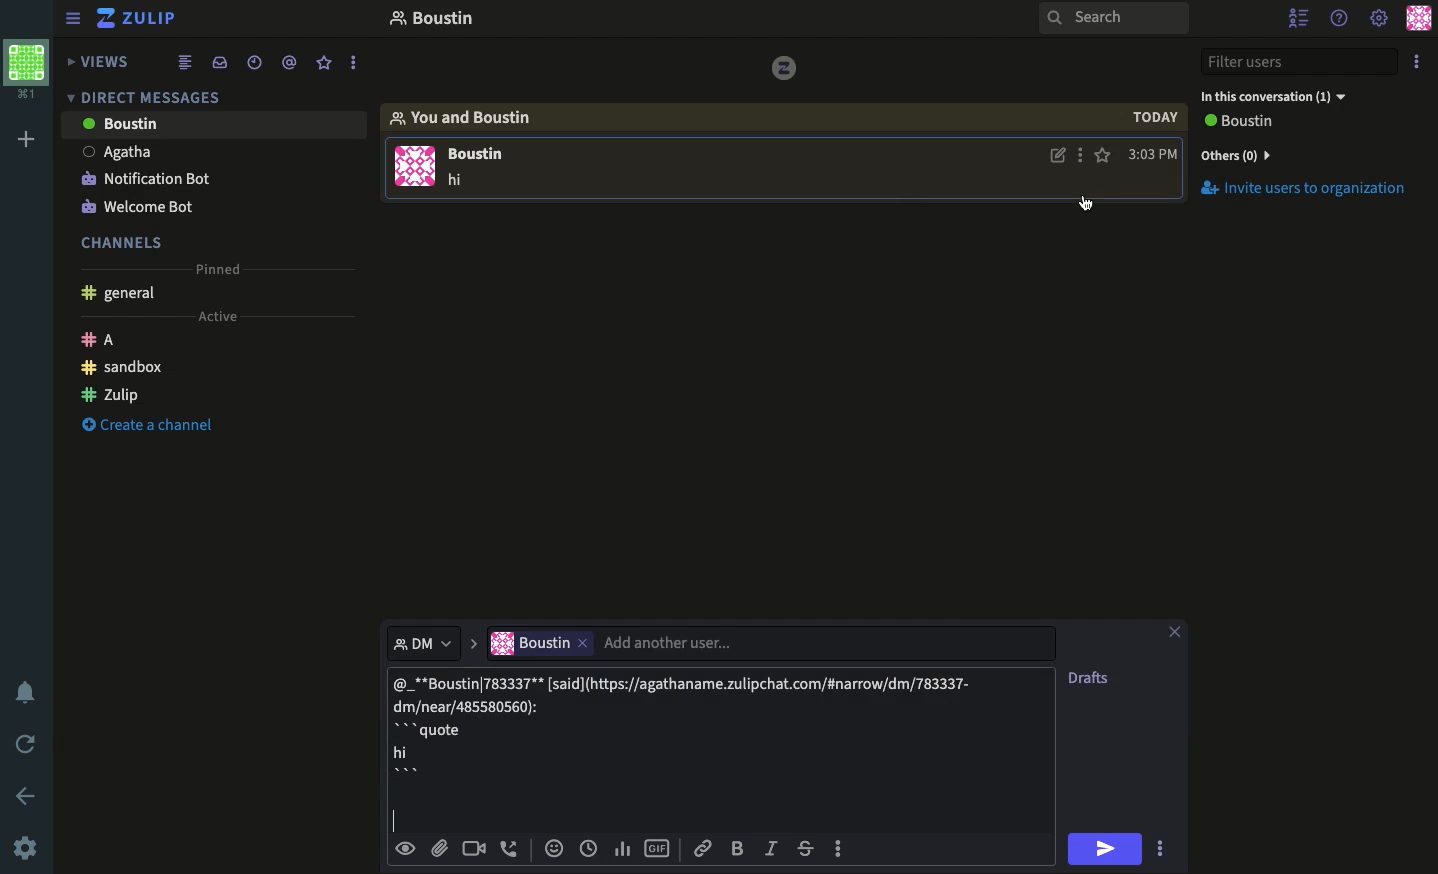 This screenshot has width=1438, height=874. Describe the element at coordinates (1308, 154) in the screenshot. I see `Invite users to organization` at that location.